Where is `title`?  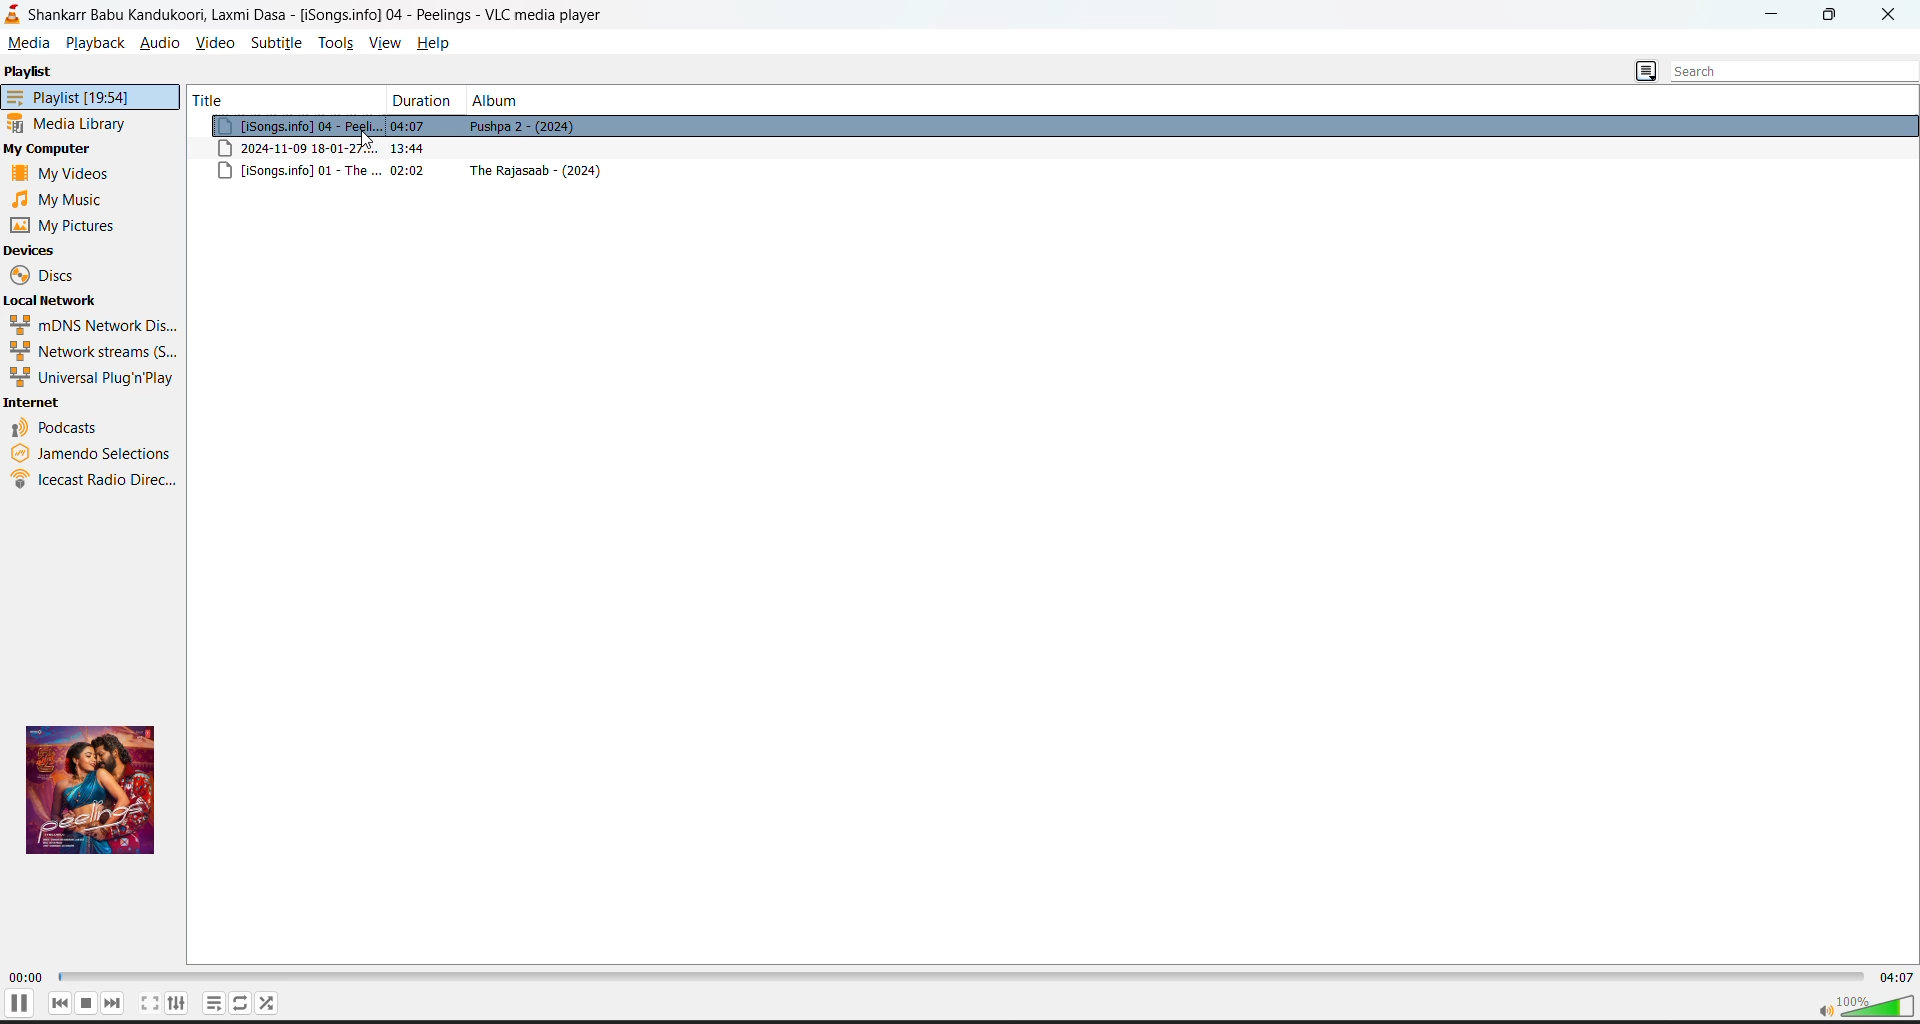 title is located at coordinates (282, 97).